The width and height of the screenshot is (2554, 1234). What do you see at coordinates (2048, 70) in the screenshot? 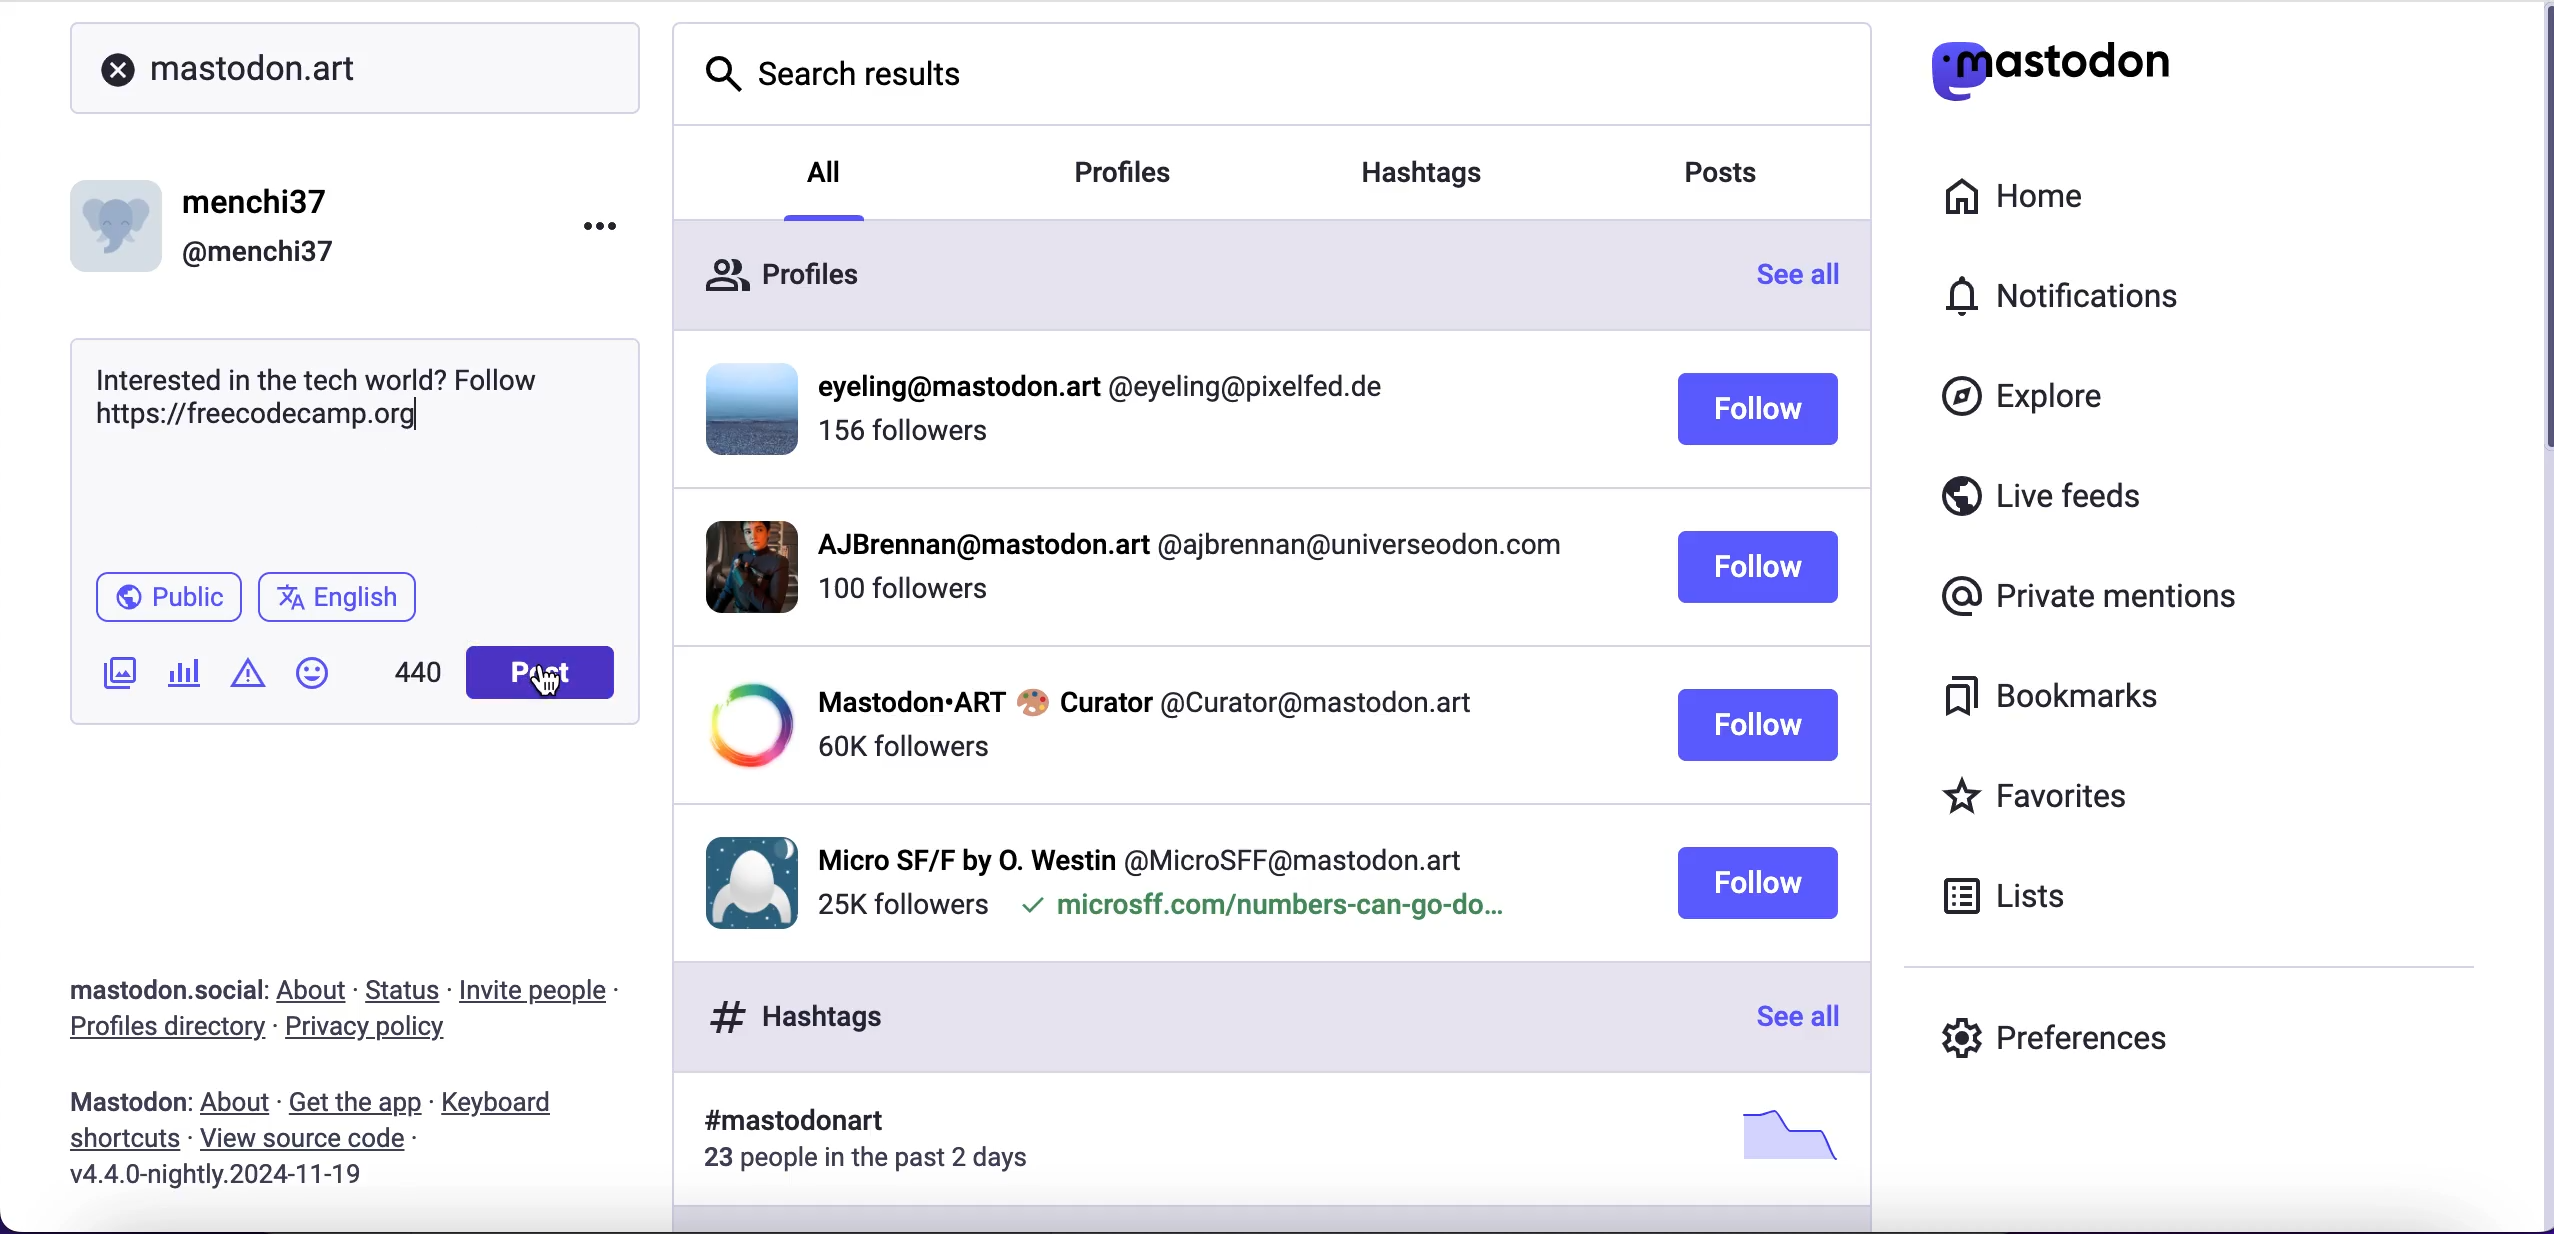
I see `mastodon logo` at bounding box center [2048, 70].